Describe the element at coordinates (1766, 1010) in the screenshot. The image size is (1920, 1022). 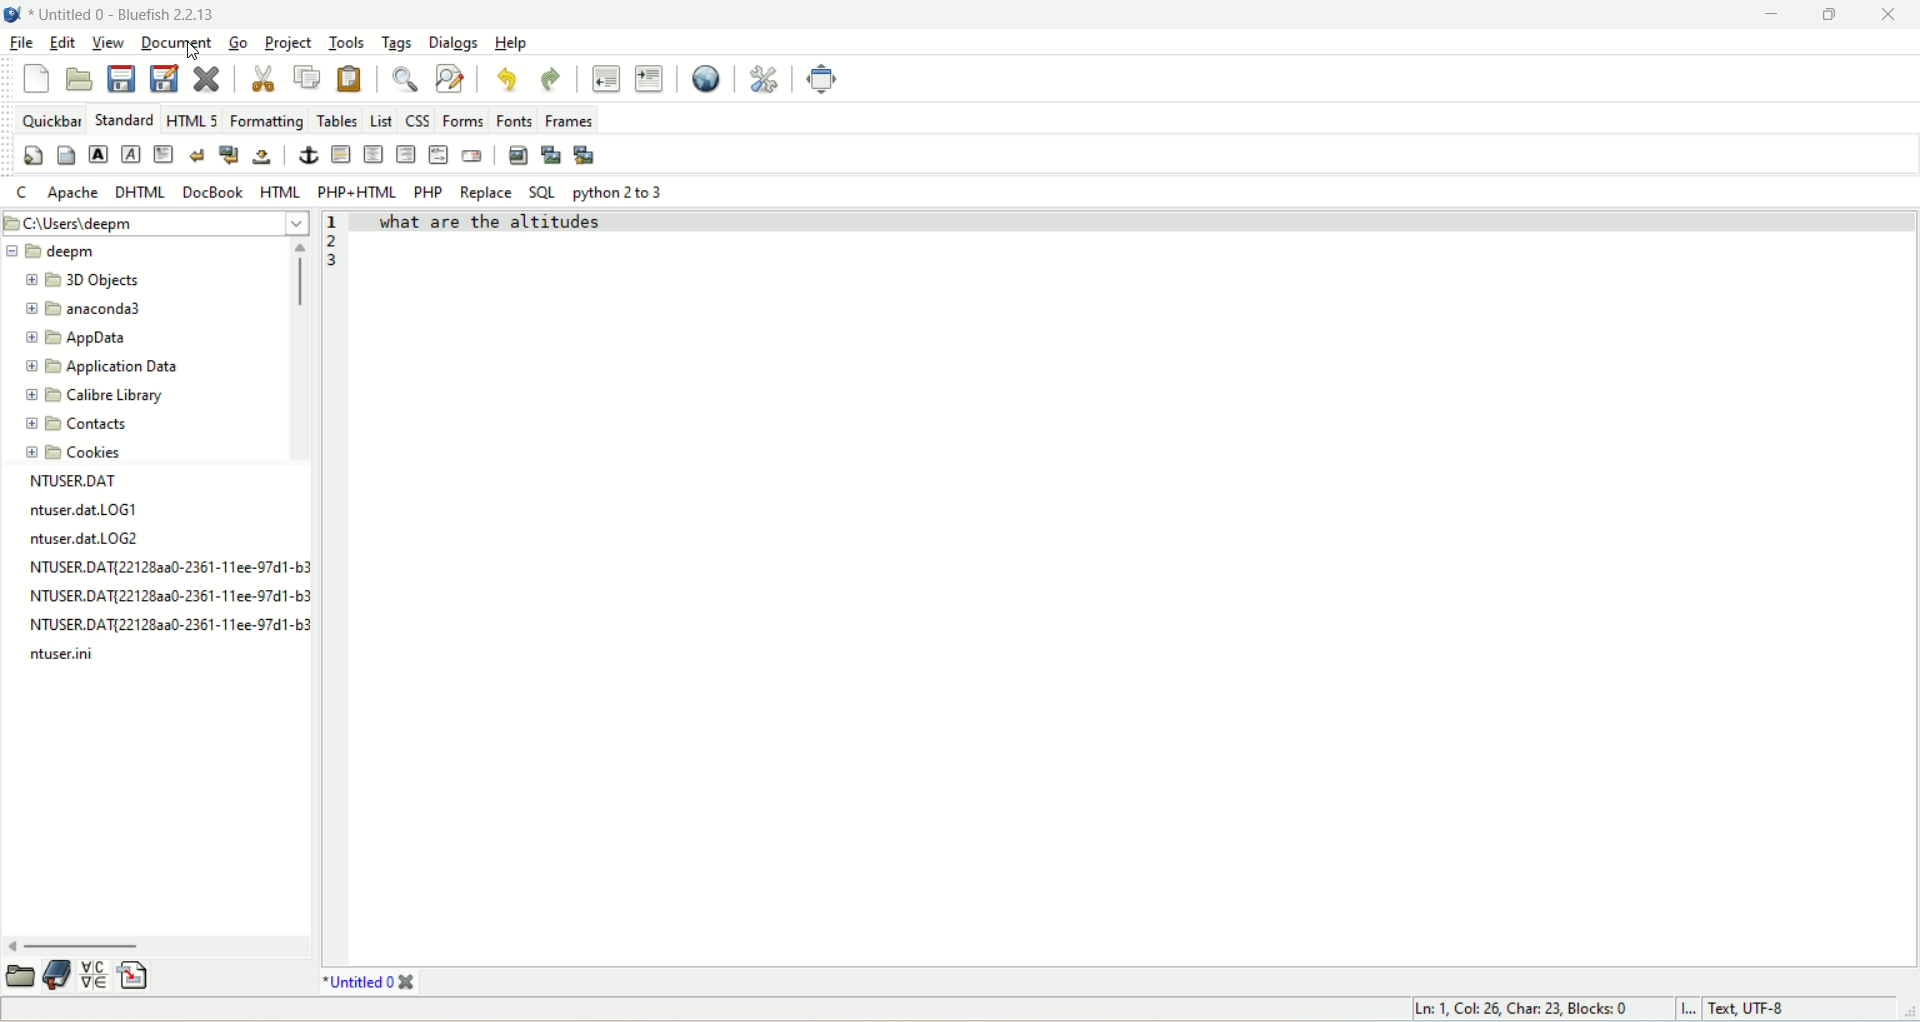
I see `text, UTF-8` at that location.